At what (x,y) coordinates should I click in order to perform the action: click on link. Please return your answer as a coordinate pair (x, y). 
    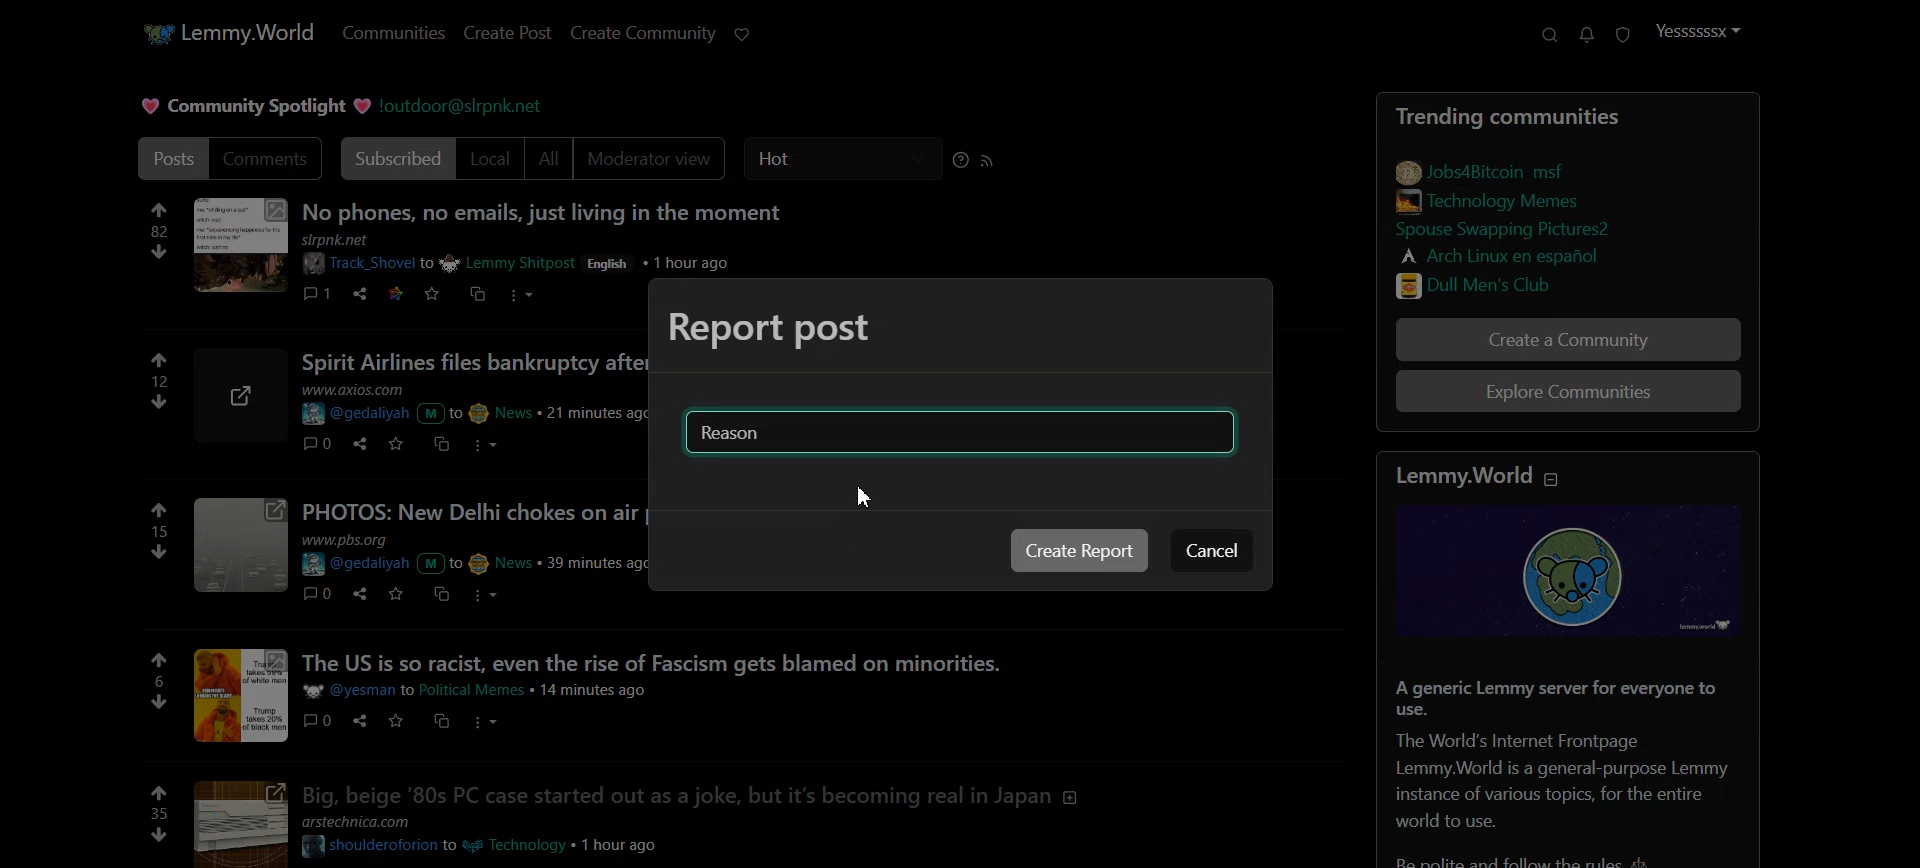
    Looking at the image, I should click on (1505, 254).